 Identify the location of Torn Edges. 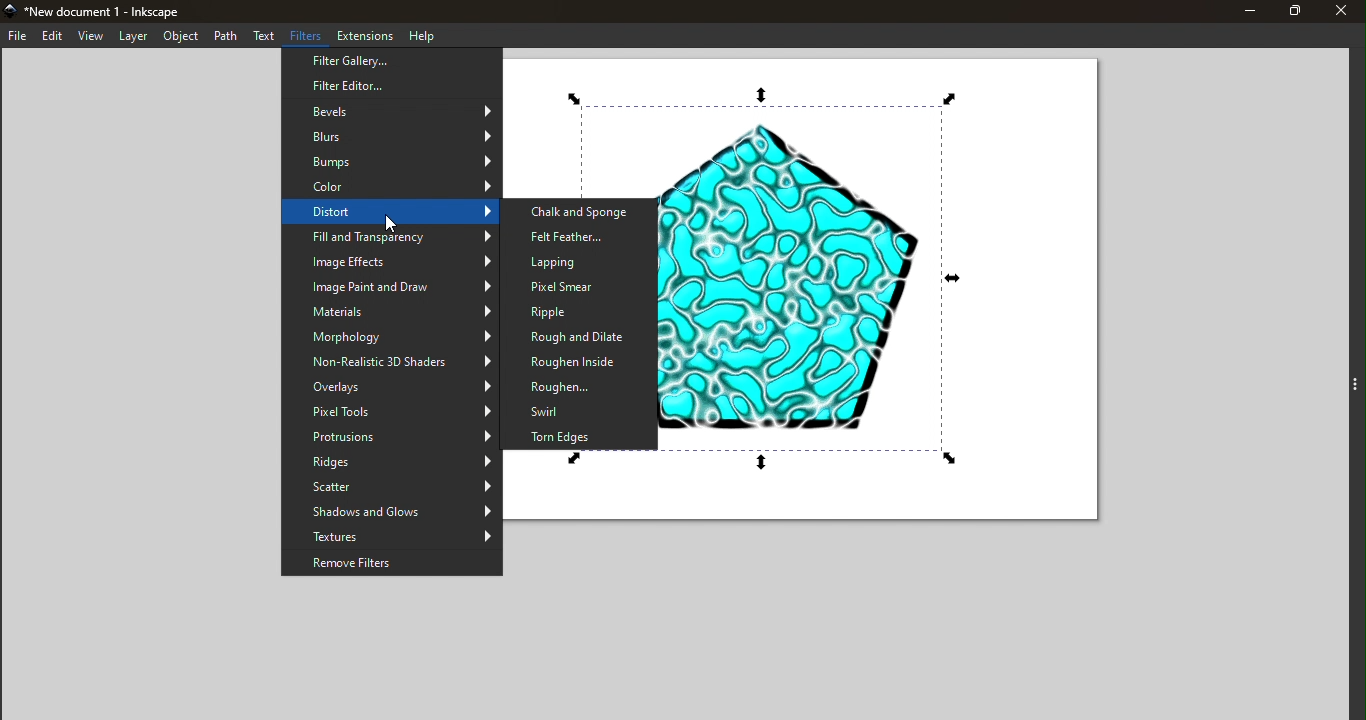
(584, 436).